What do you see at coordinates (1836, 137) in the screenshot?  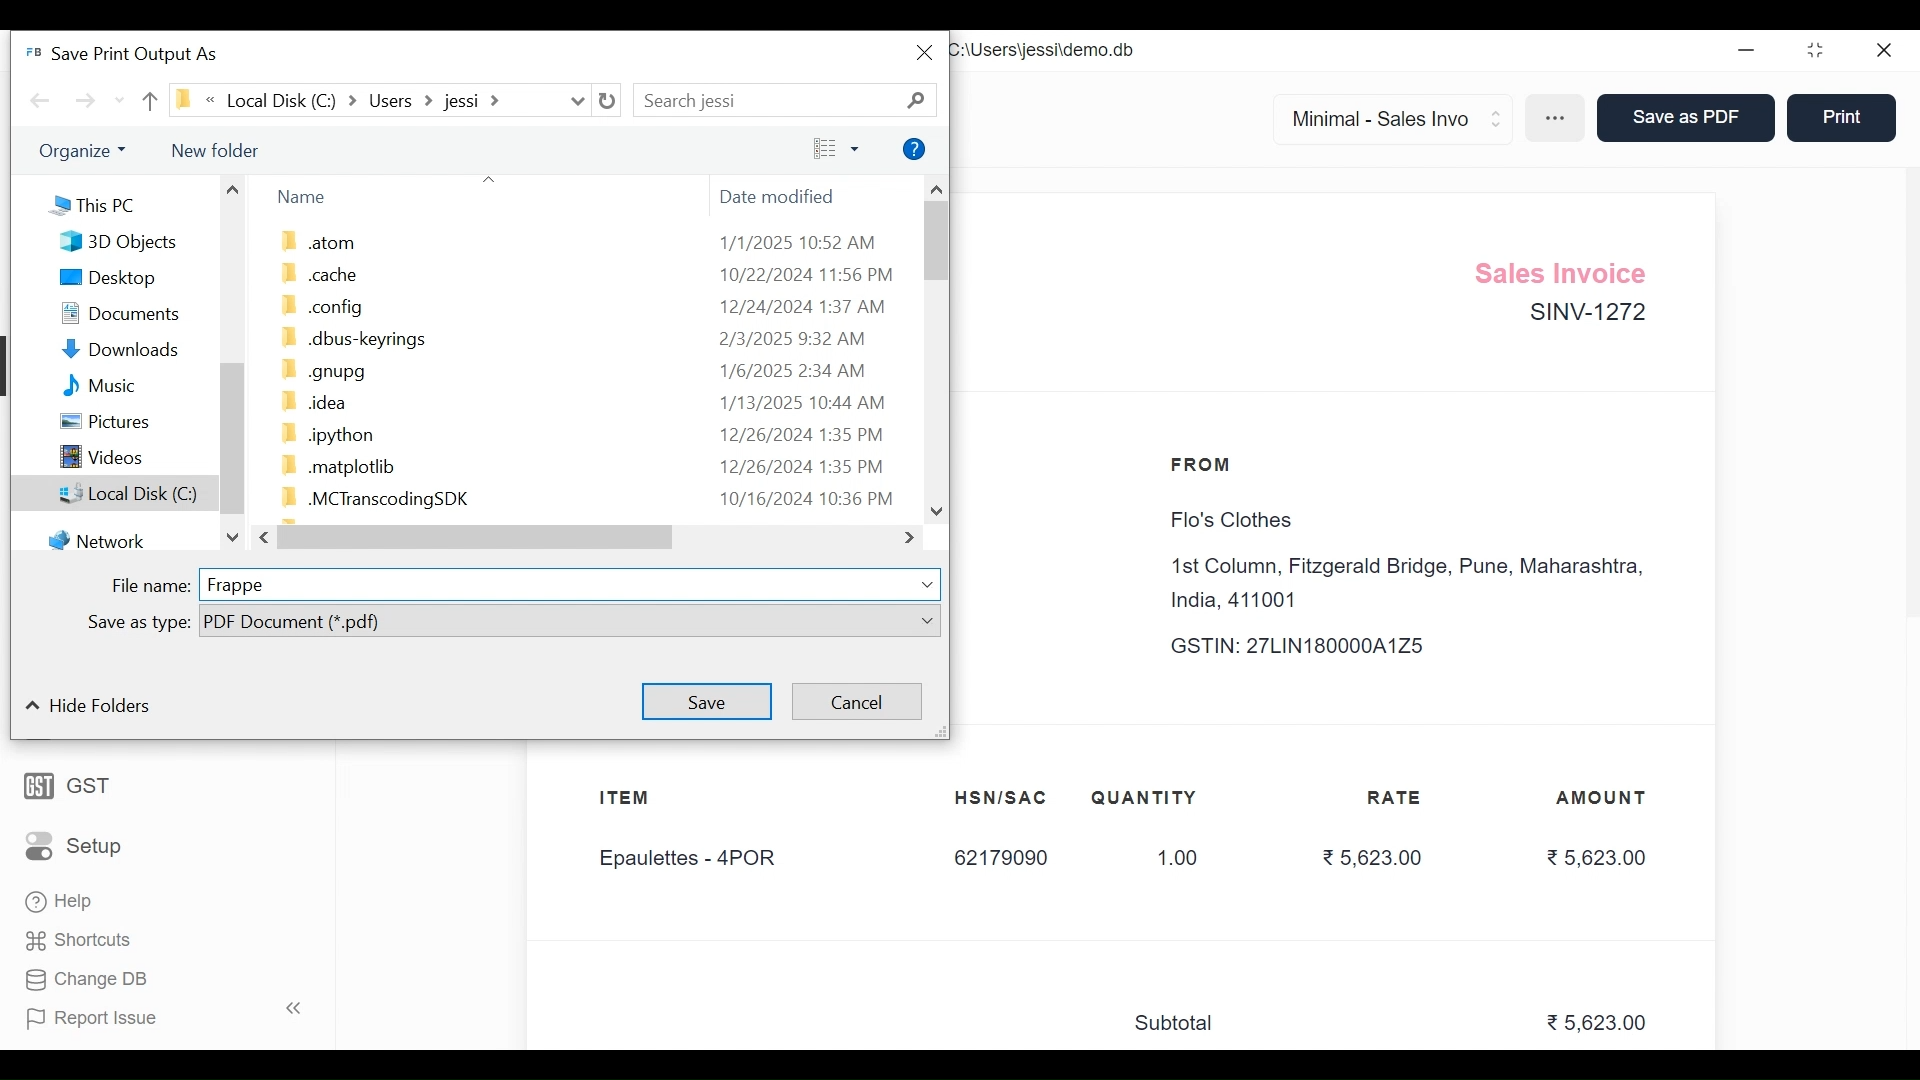 I see `cursor` at bounding box center [1836, 137].